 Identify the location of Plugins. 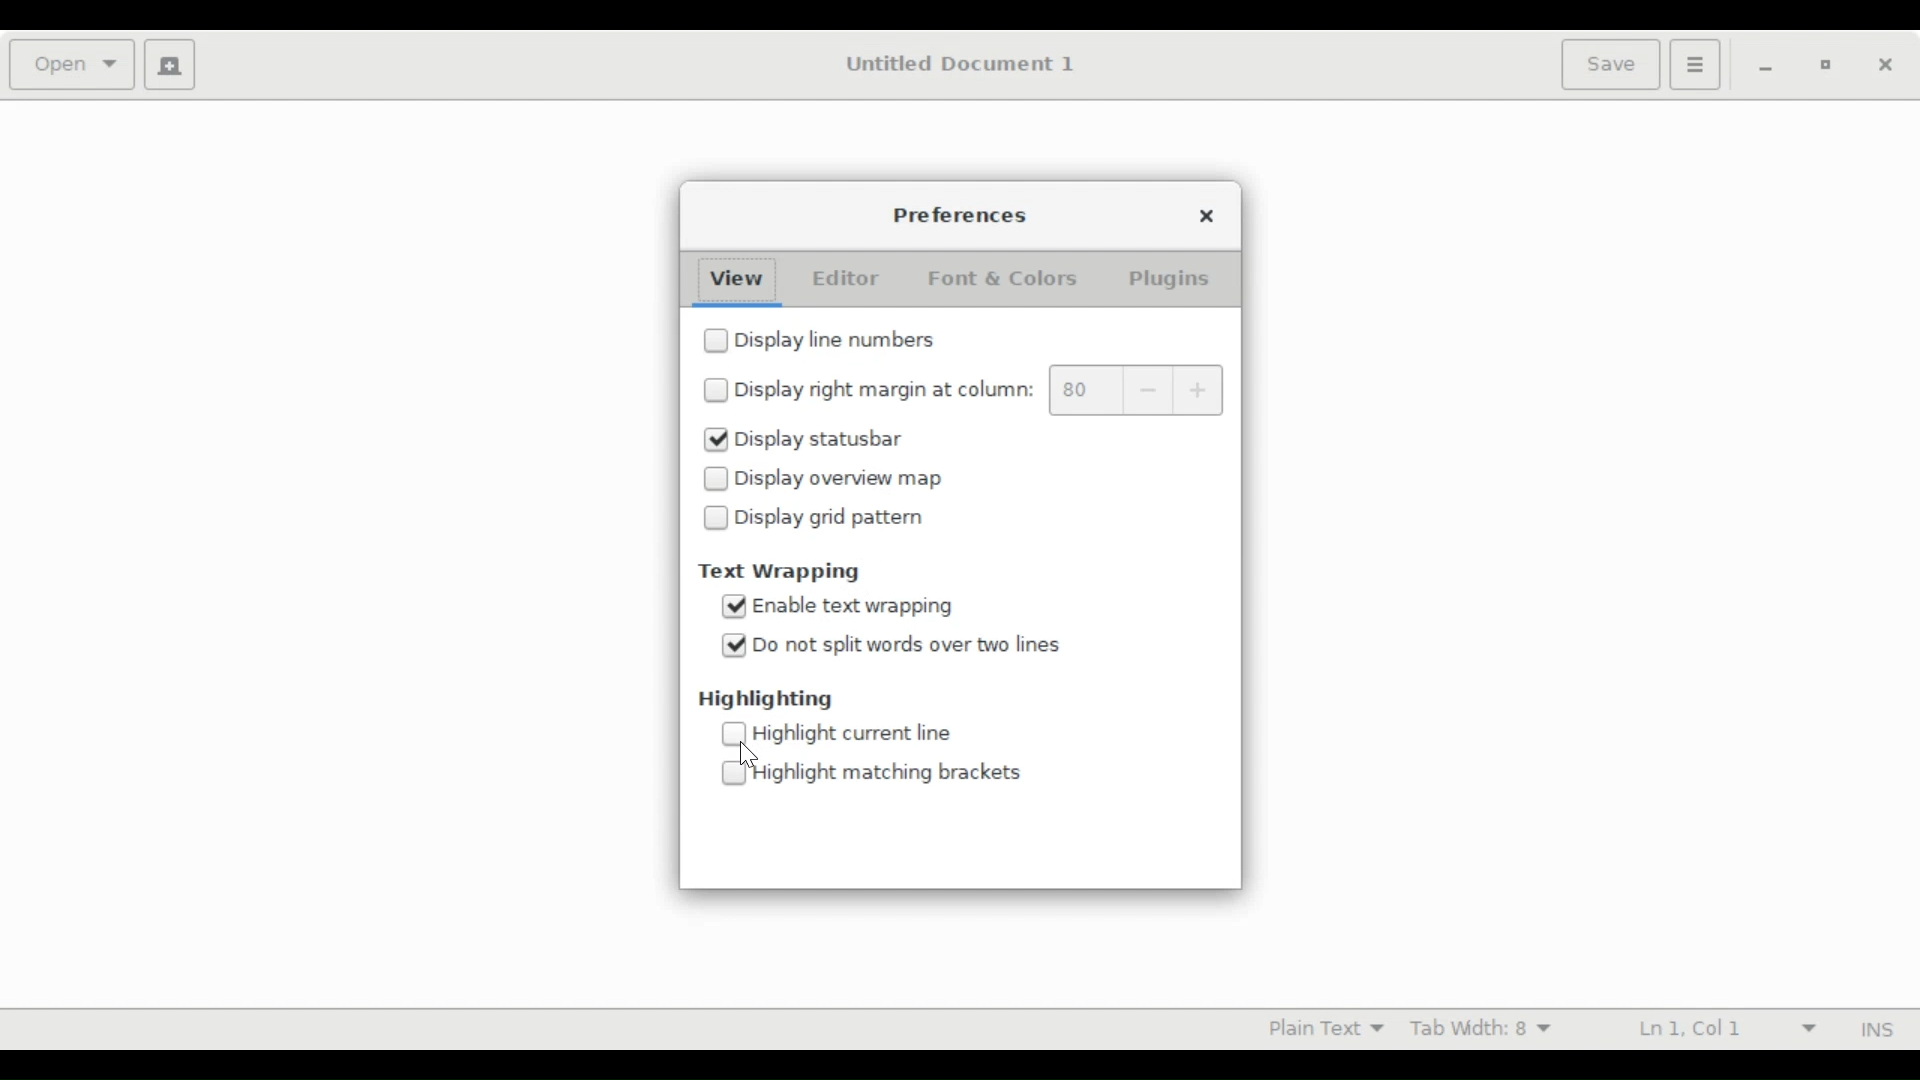
(1173, 281).